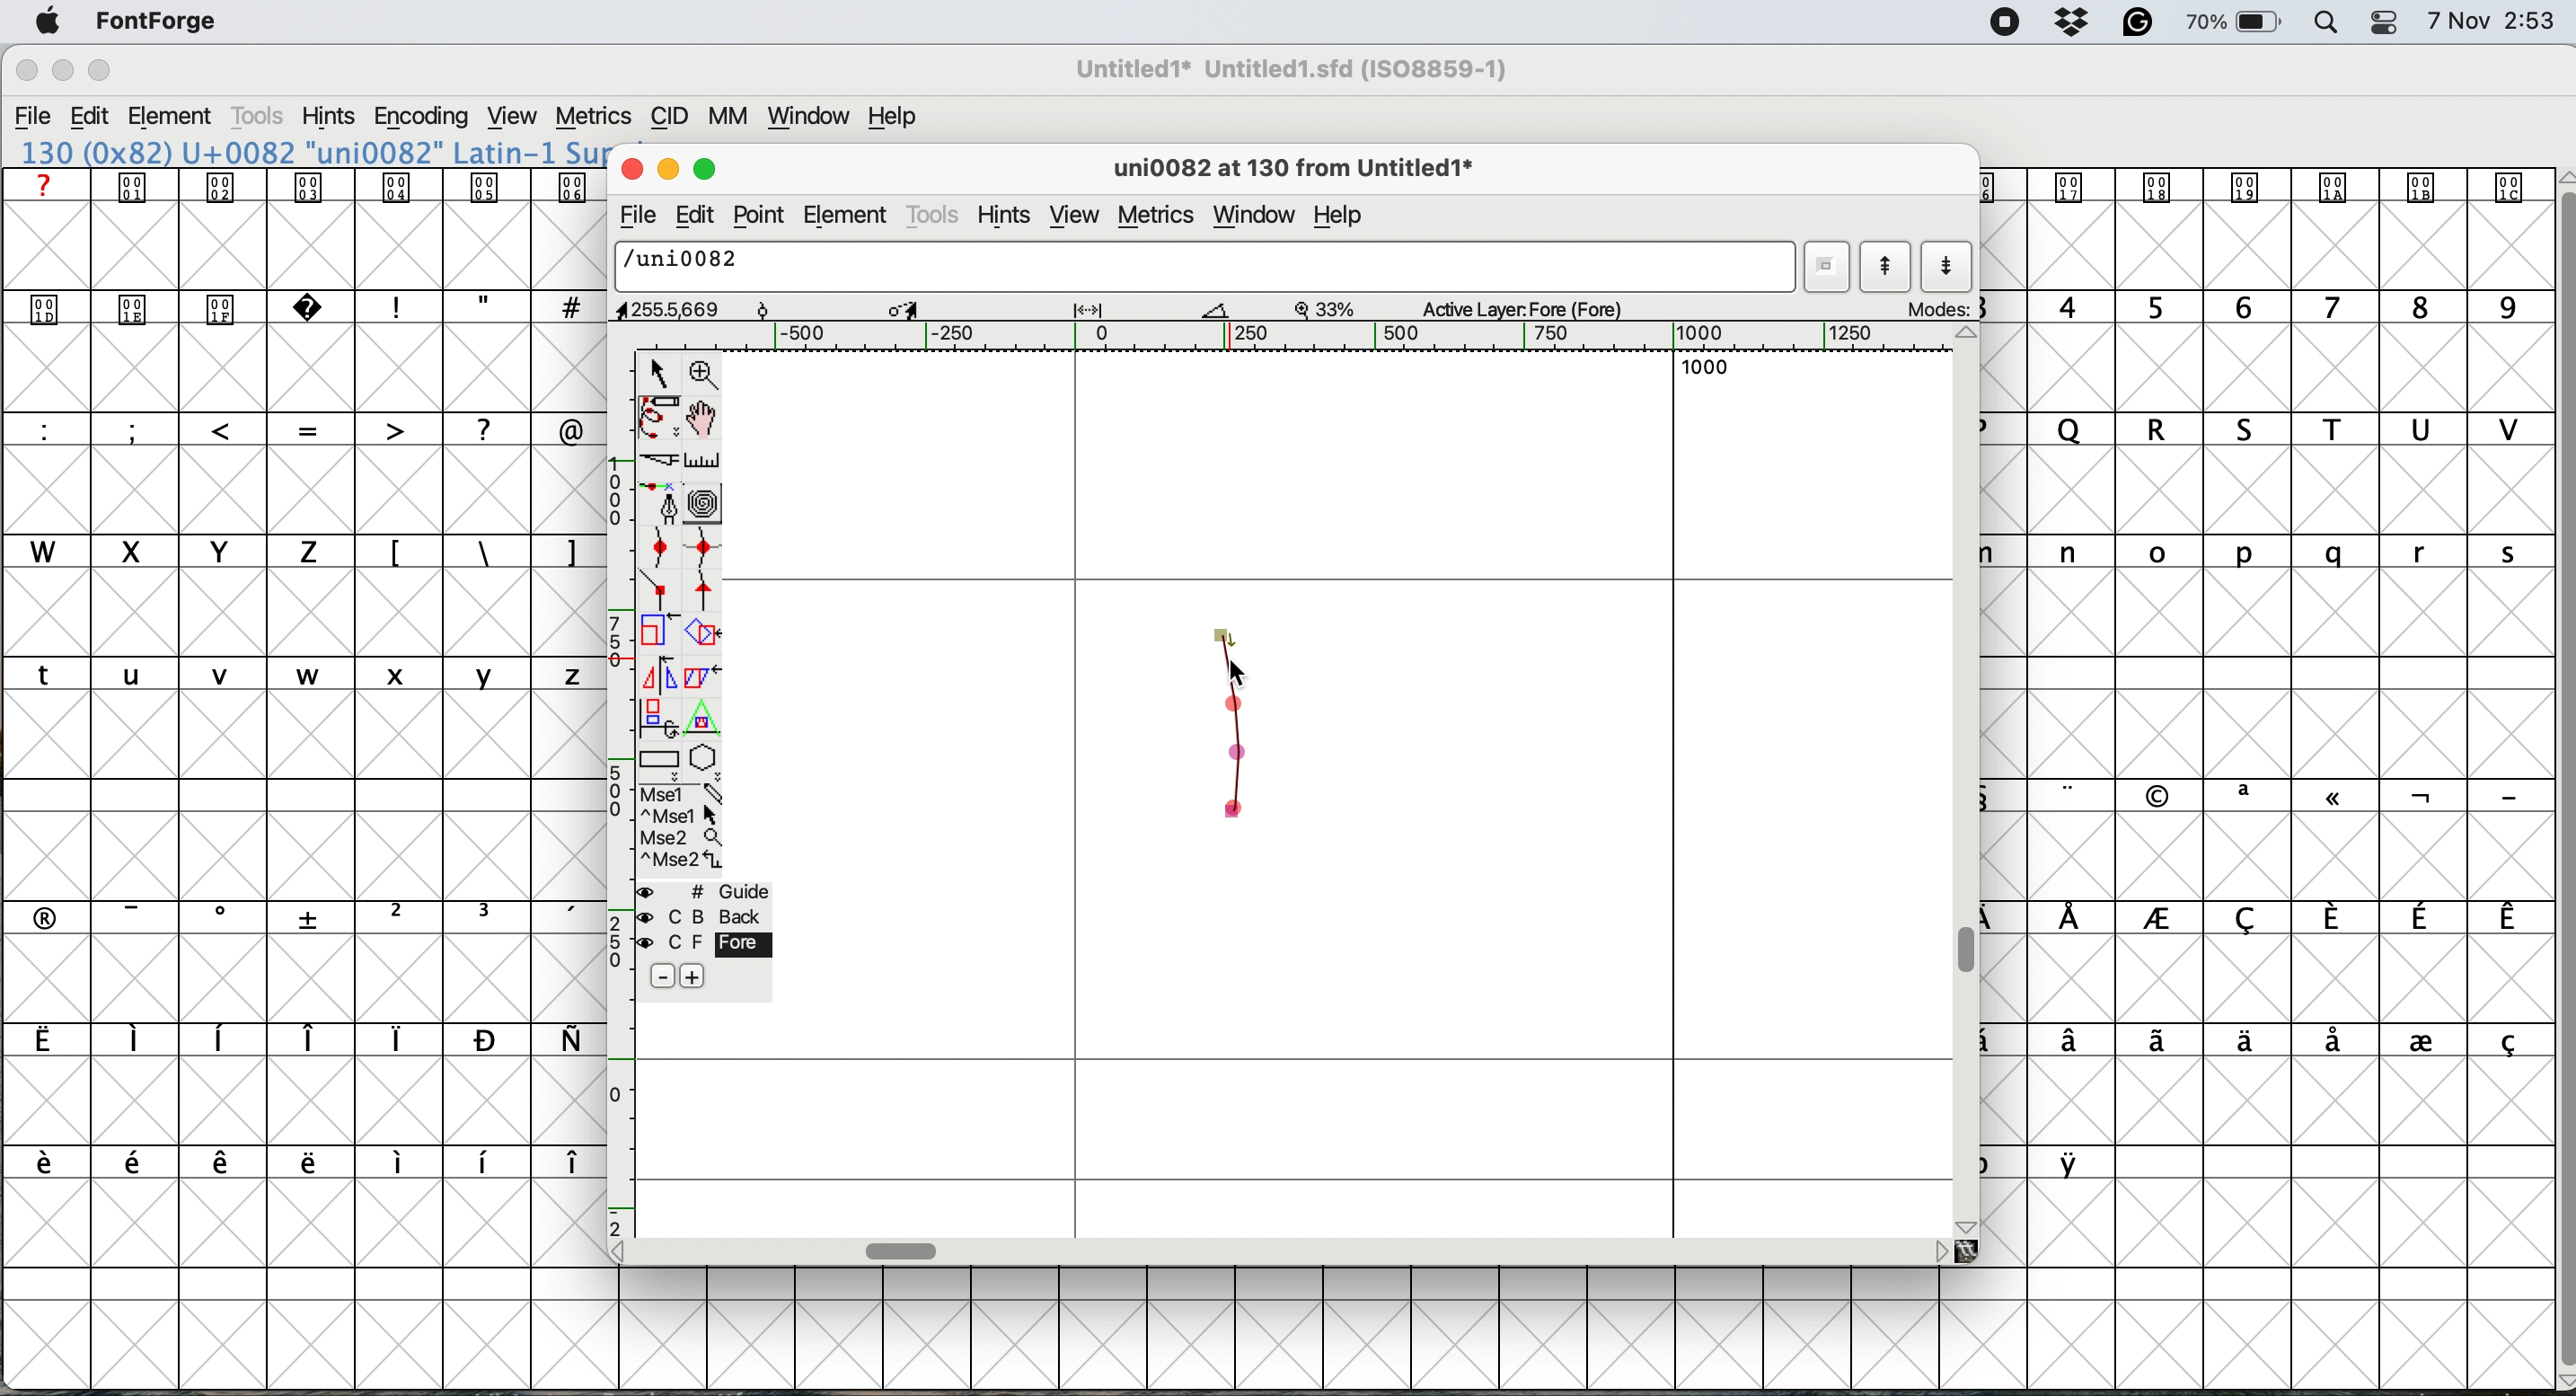  I want to click on special characters, so click(477, 550).